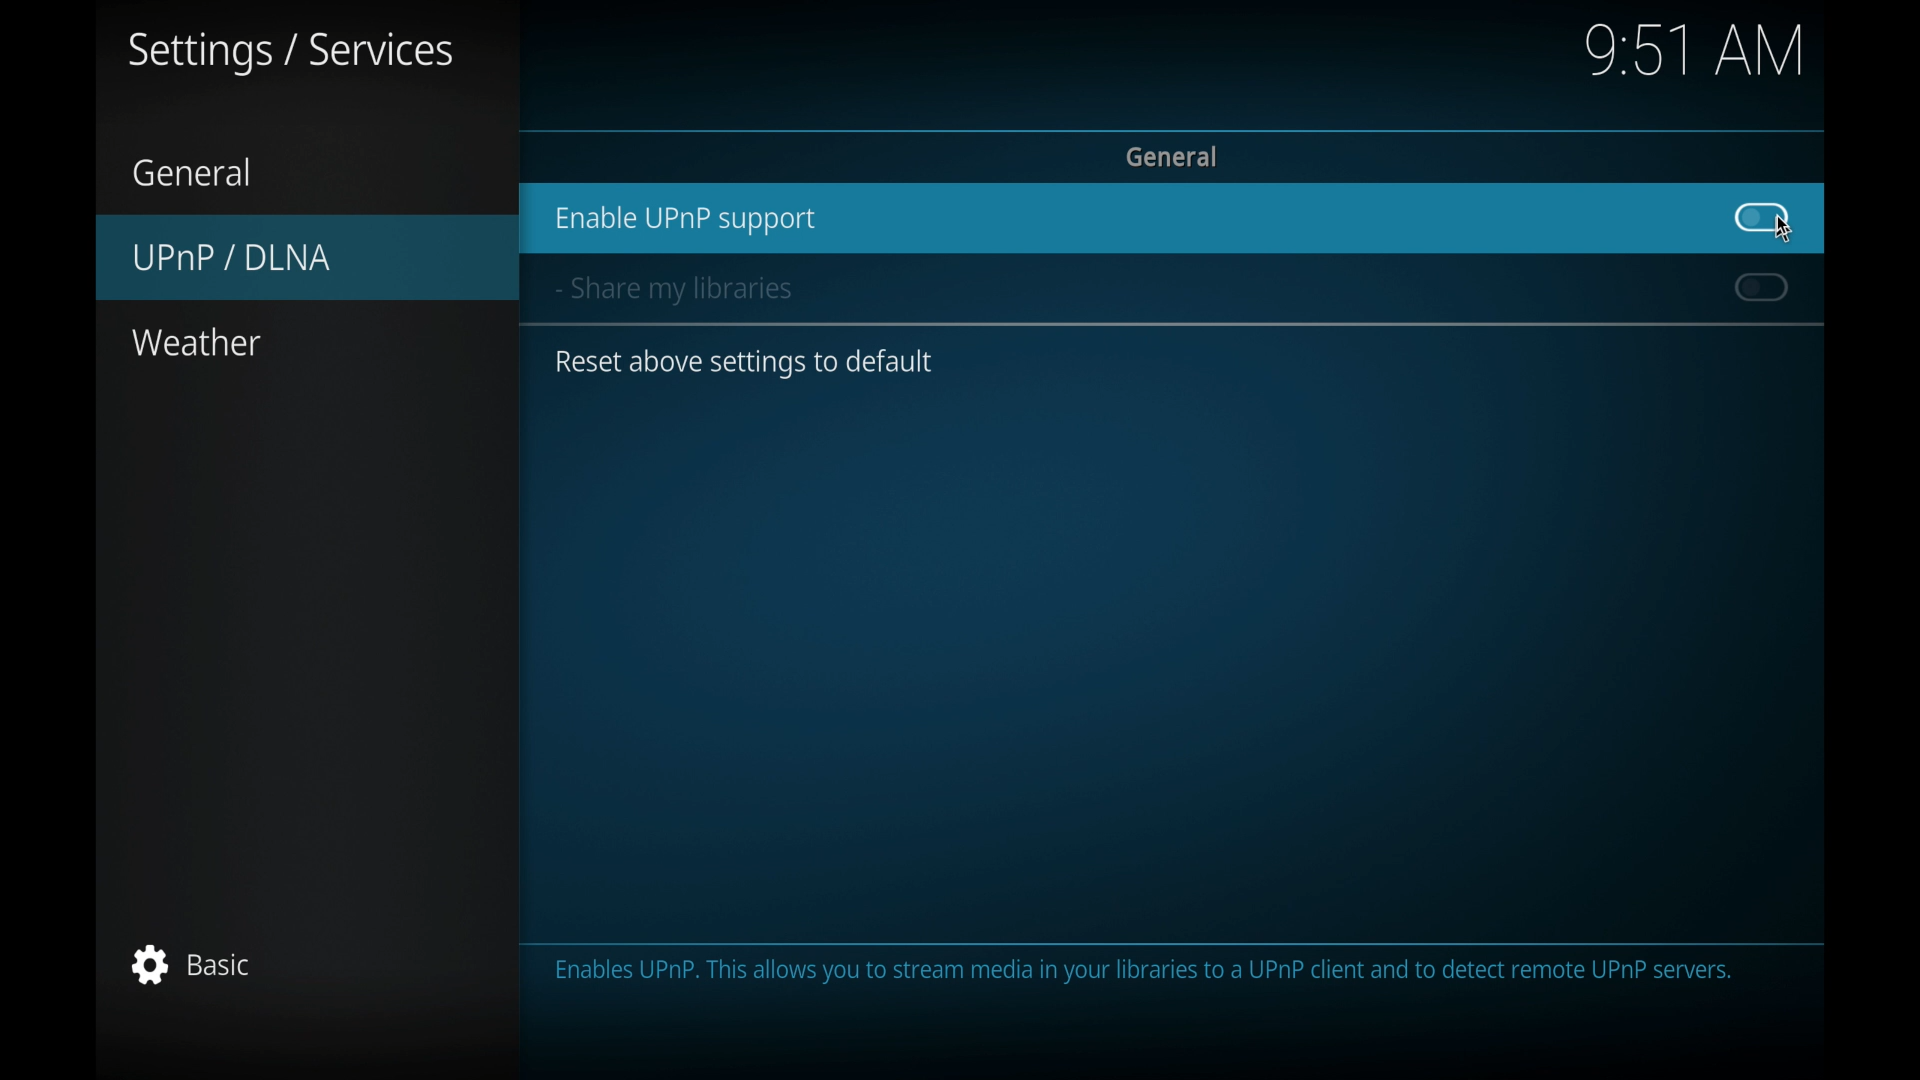 The image size is (1920, 1080). What do you see at coordinates (1172, 157) in the screenshot?
I see `general` at bounding box center [1172, 157].